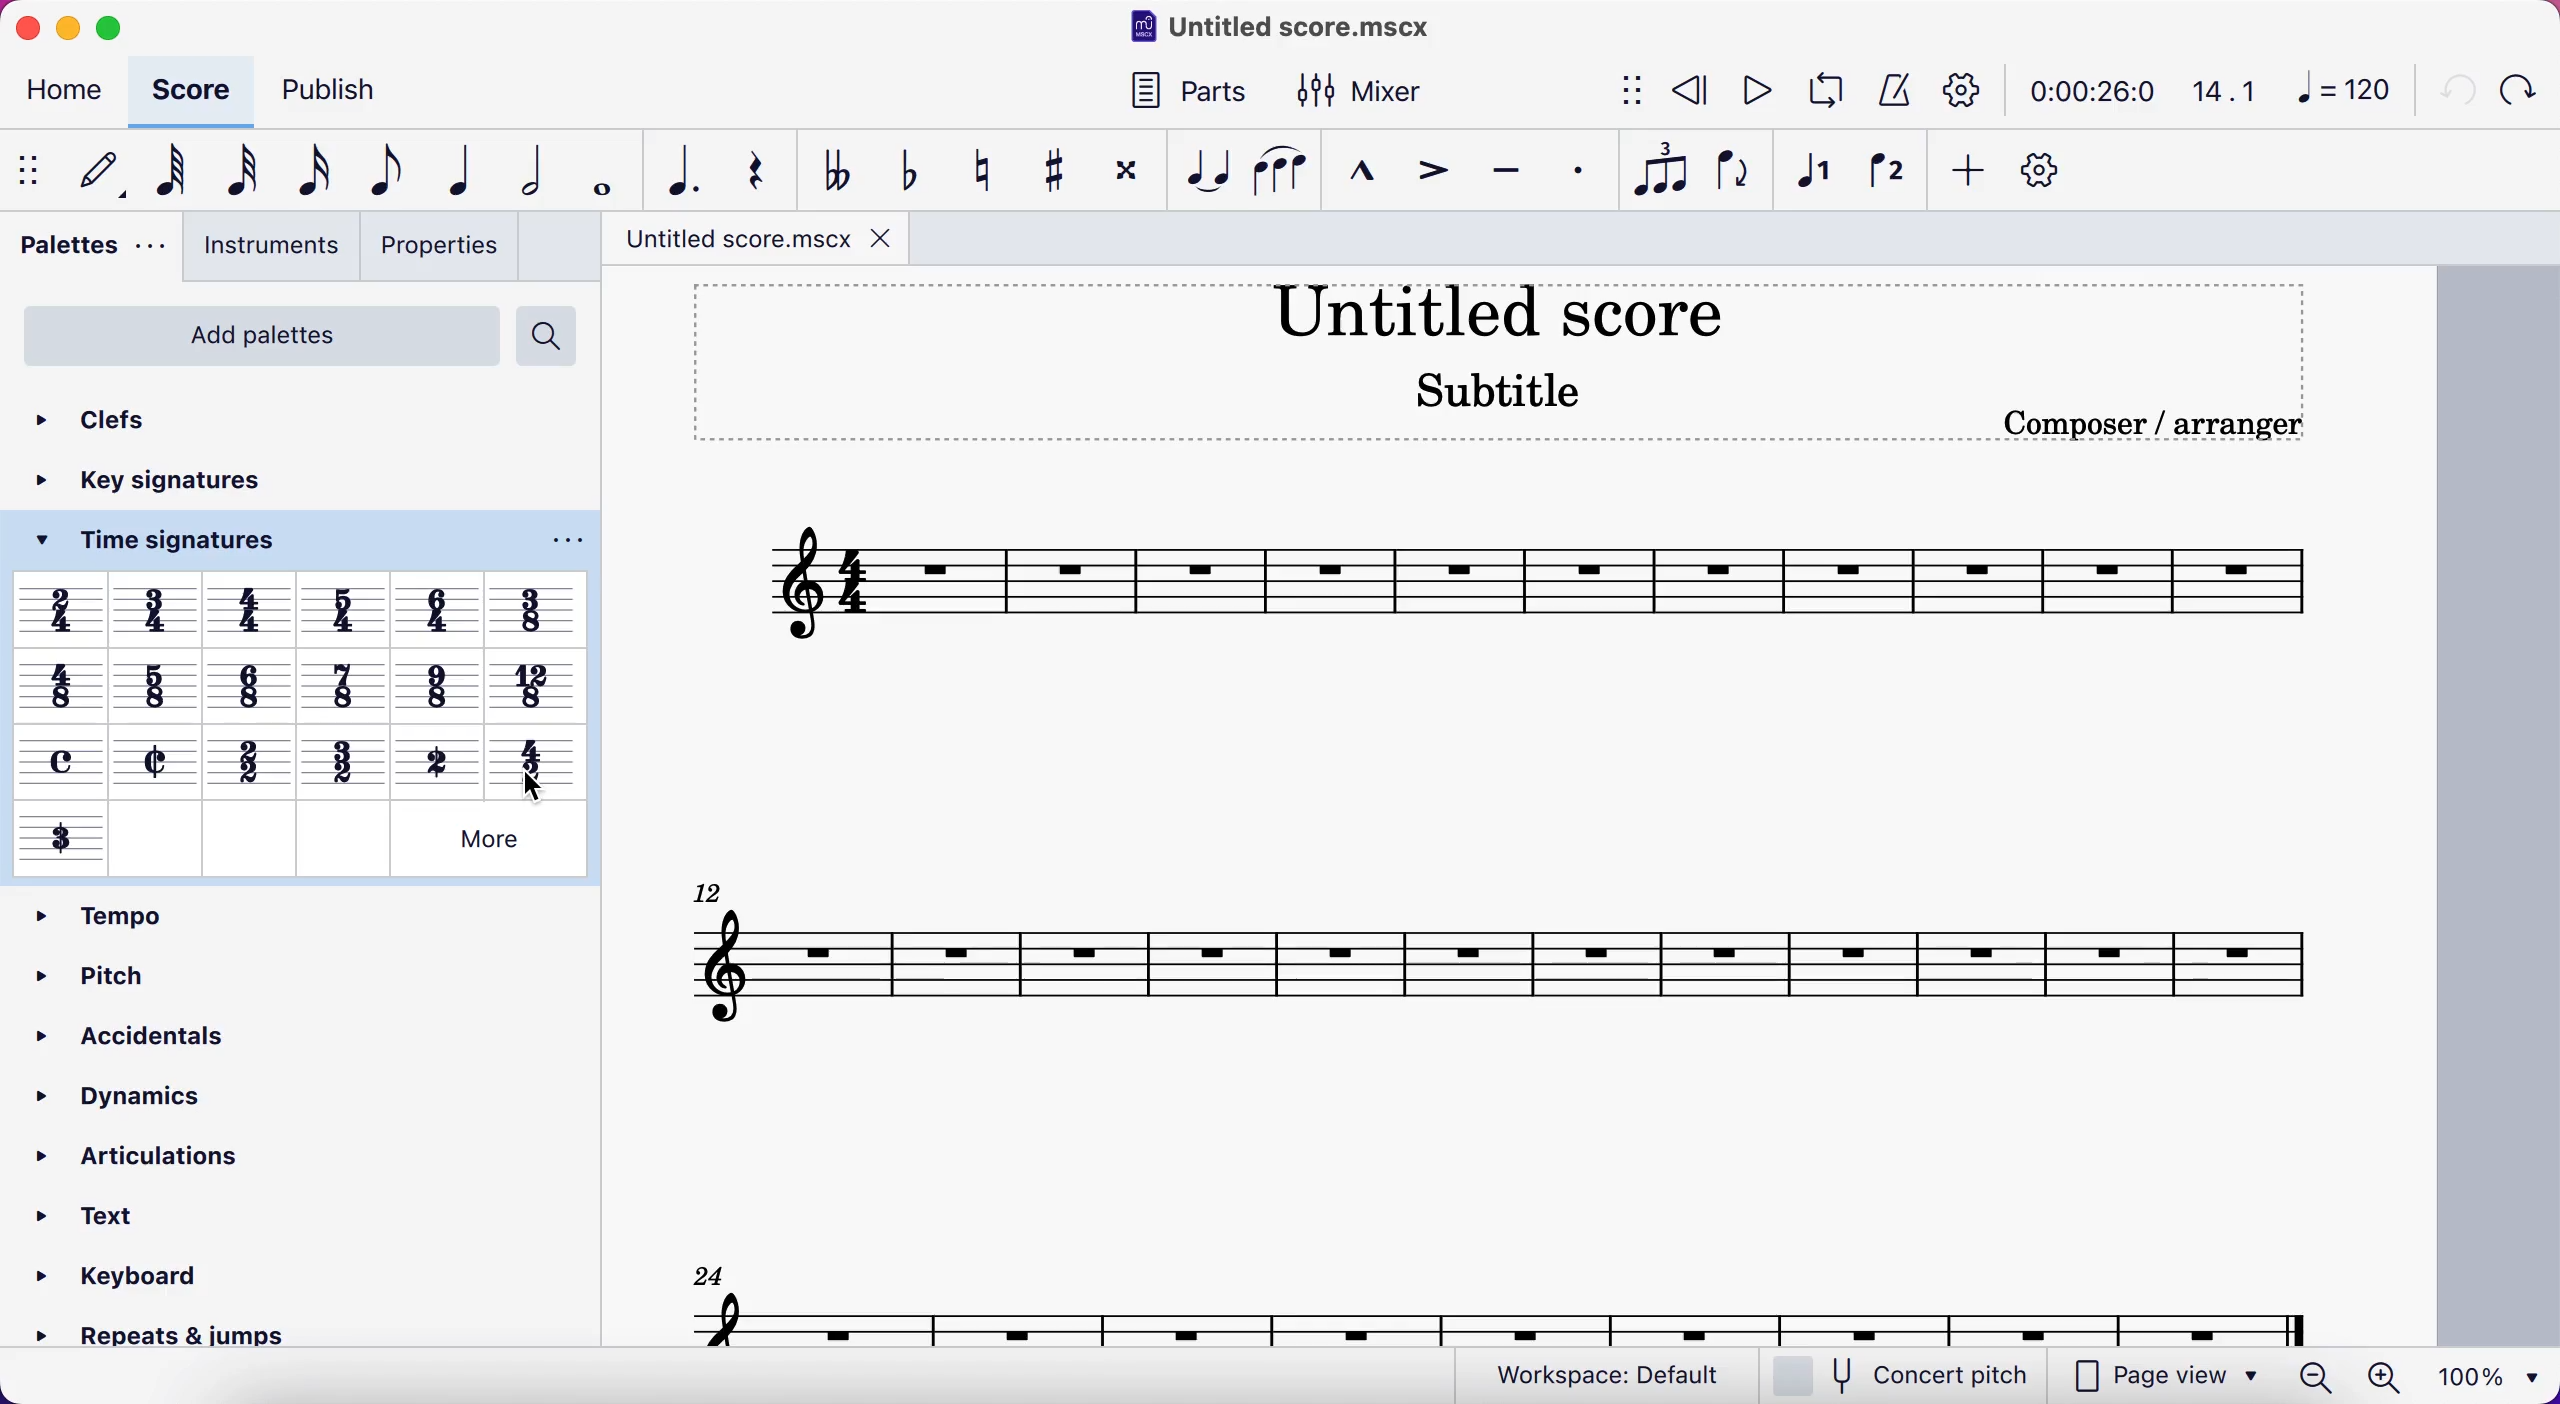 This screenshot has width=2560, height=1404. What do you see at coordinates (2522, 88) in the screenshot?
I see `redo` at bounding box center [2522, 88].